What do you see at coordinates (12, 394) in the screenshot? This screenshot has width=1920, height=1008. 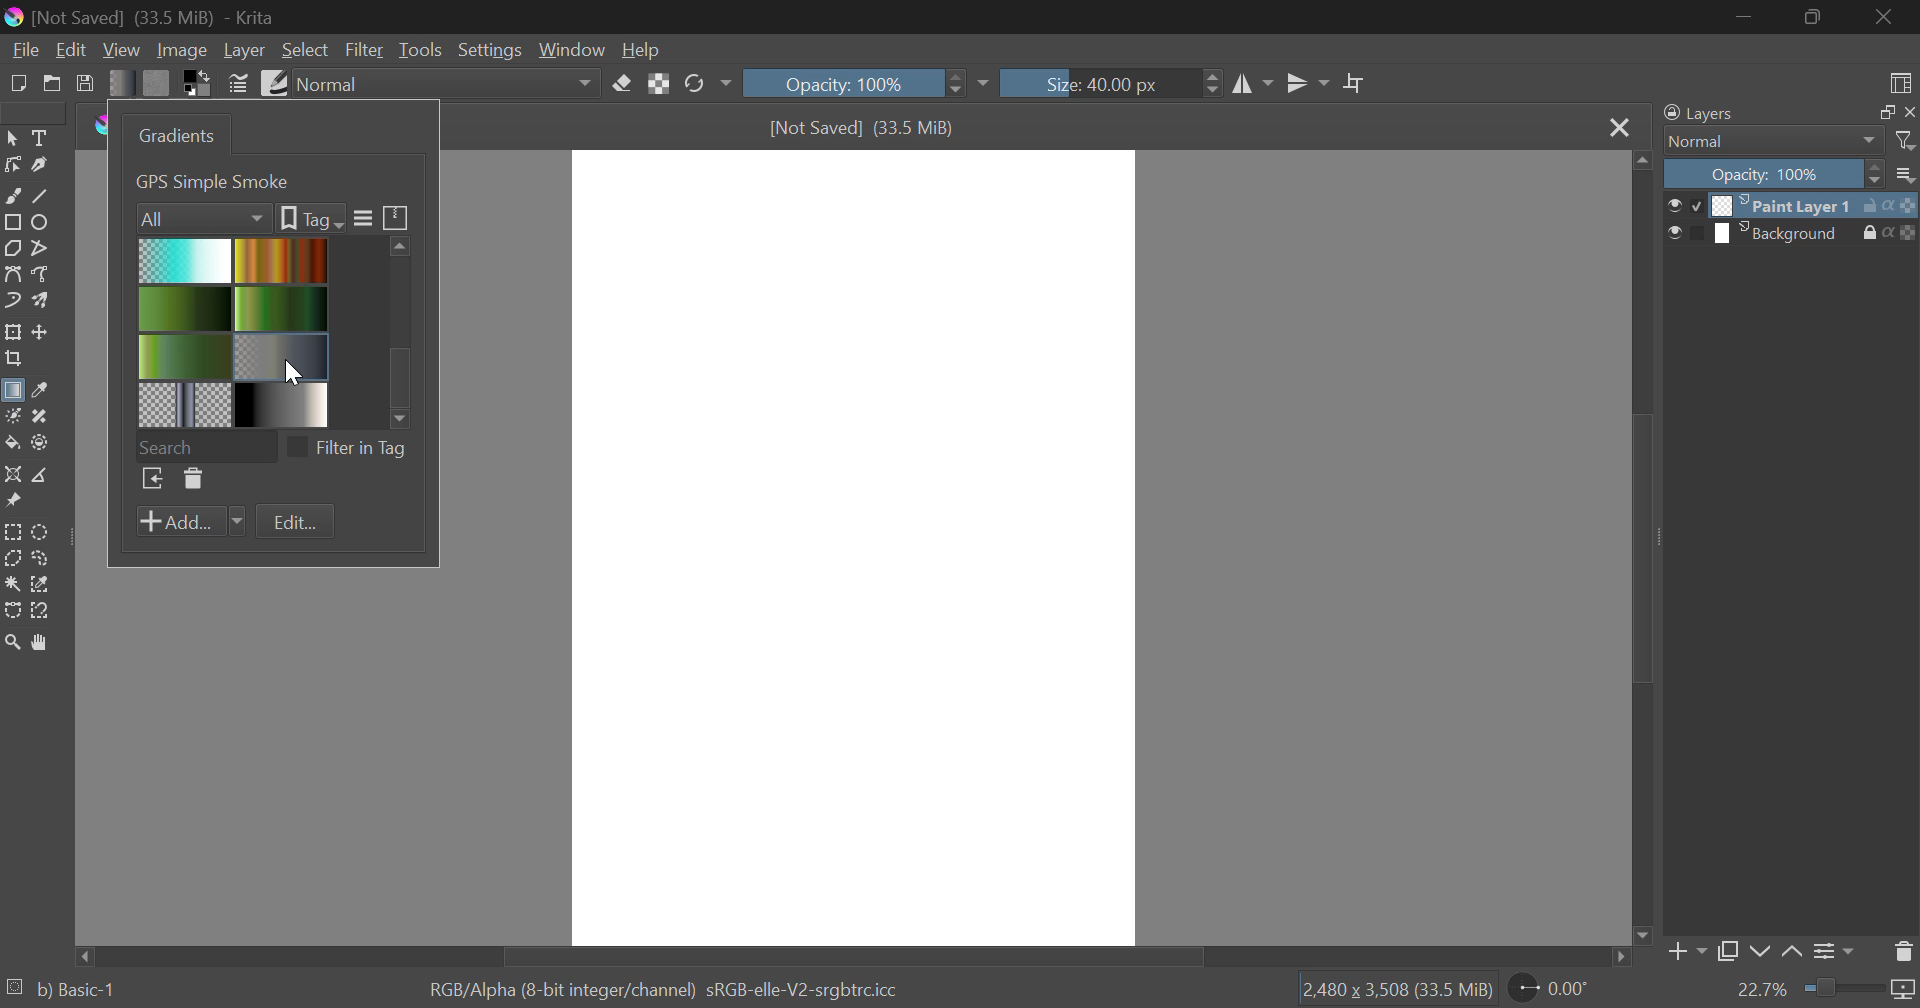 I see `Gradient Fill` at bounding box center [12, 394].